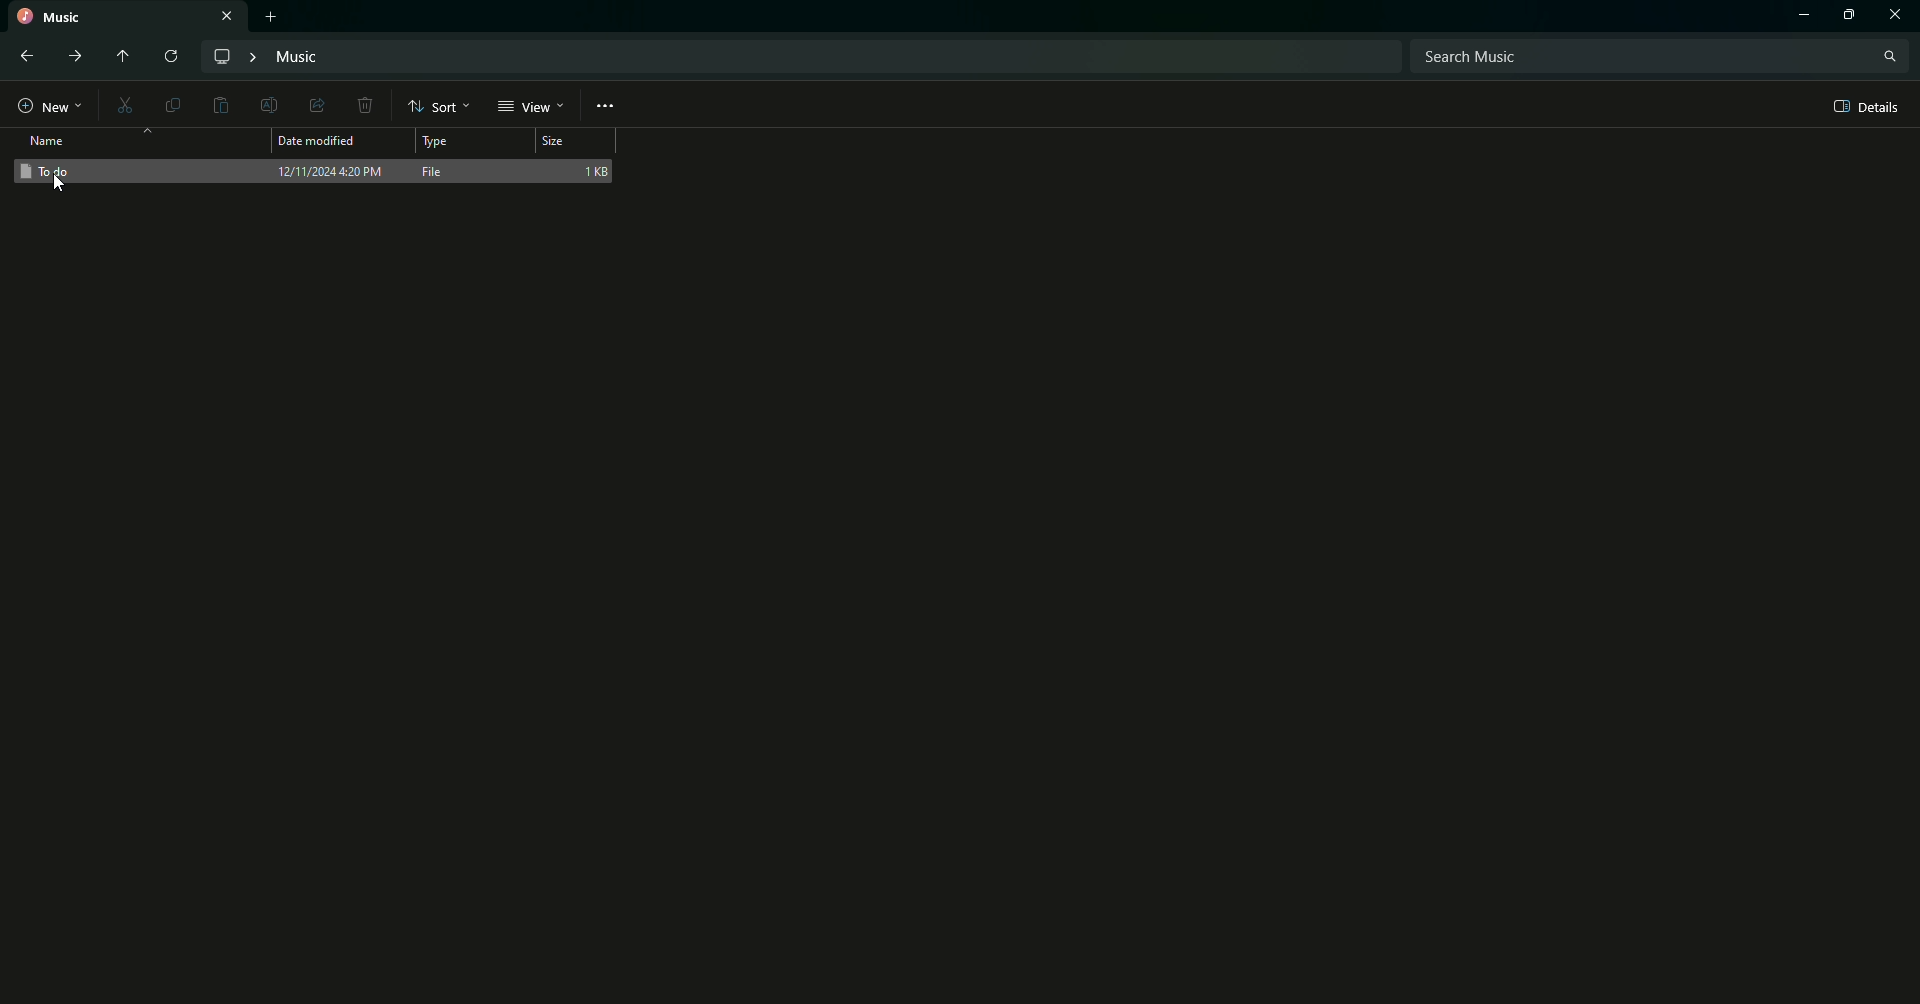 The width and height of the screenshot is (1920, 1004). I want to click on Date modified, so click(321, 140).